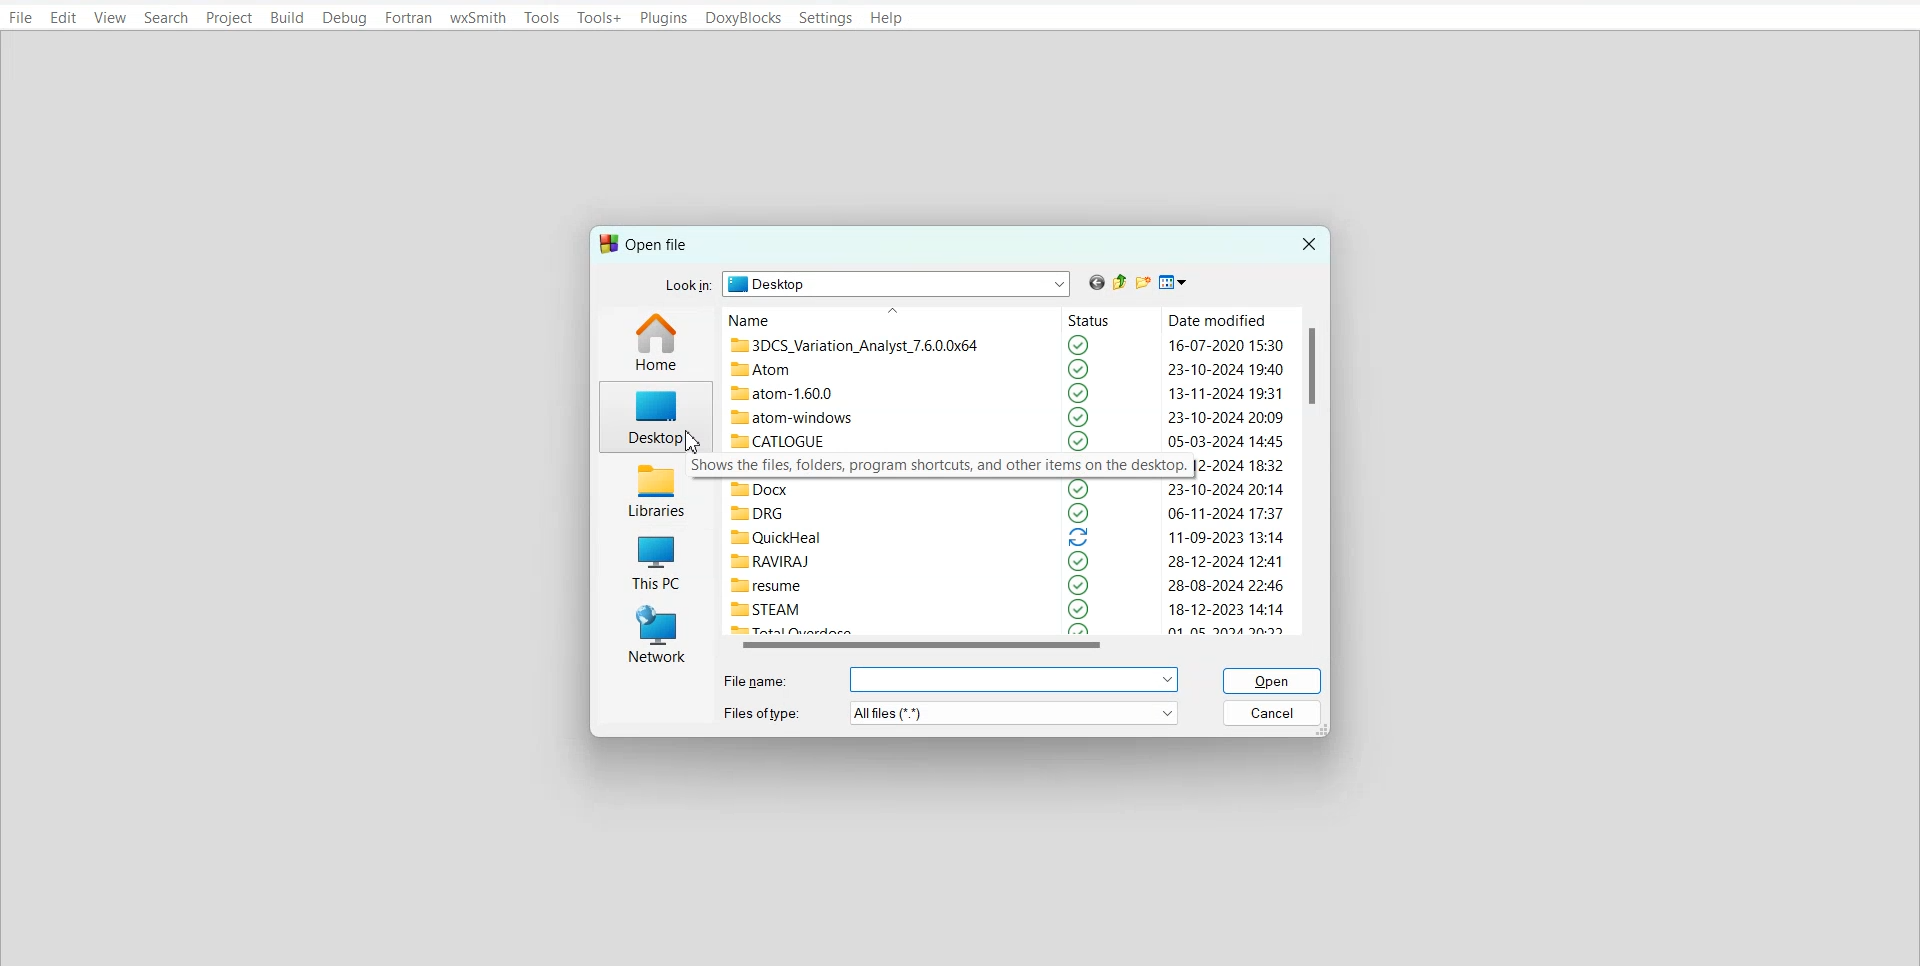 The width and height of the screenshot is (1920, 966). What do you see at coordinates (1080, 344) in the screenshot?
I see `selected logo` at bounding box center [1080, 344].